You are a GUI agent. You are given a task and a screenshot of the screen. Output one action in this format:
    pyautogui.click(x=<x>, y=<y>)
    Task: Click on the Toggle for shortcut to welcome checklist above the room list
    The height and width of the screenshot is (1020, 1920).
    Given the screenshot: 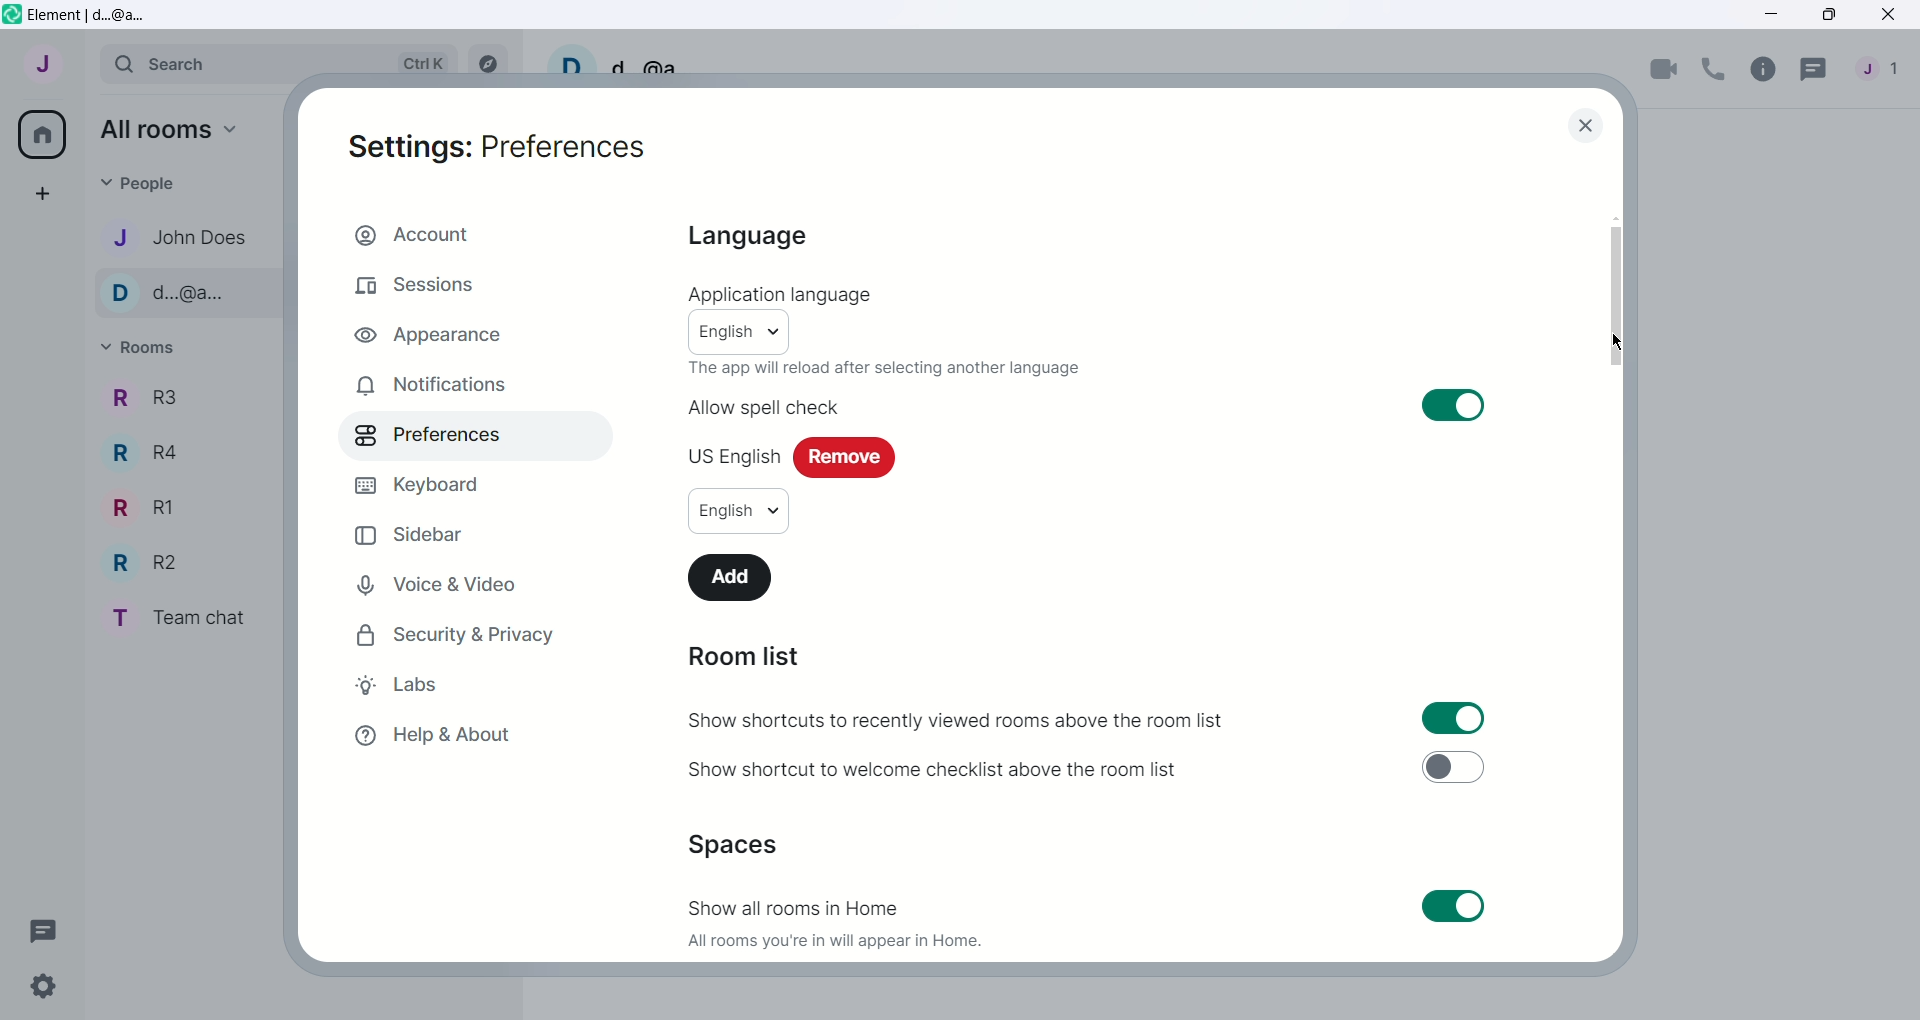 What is the action you would take?
    pyautogui.click(x=1452, y=767)
    